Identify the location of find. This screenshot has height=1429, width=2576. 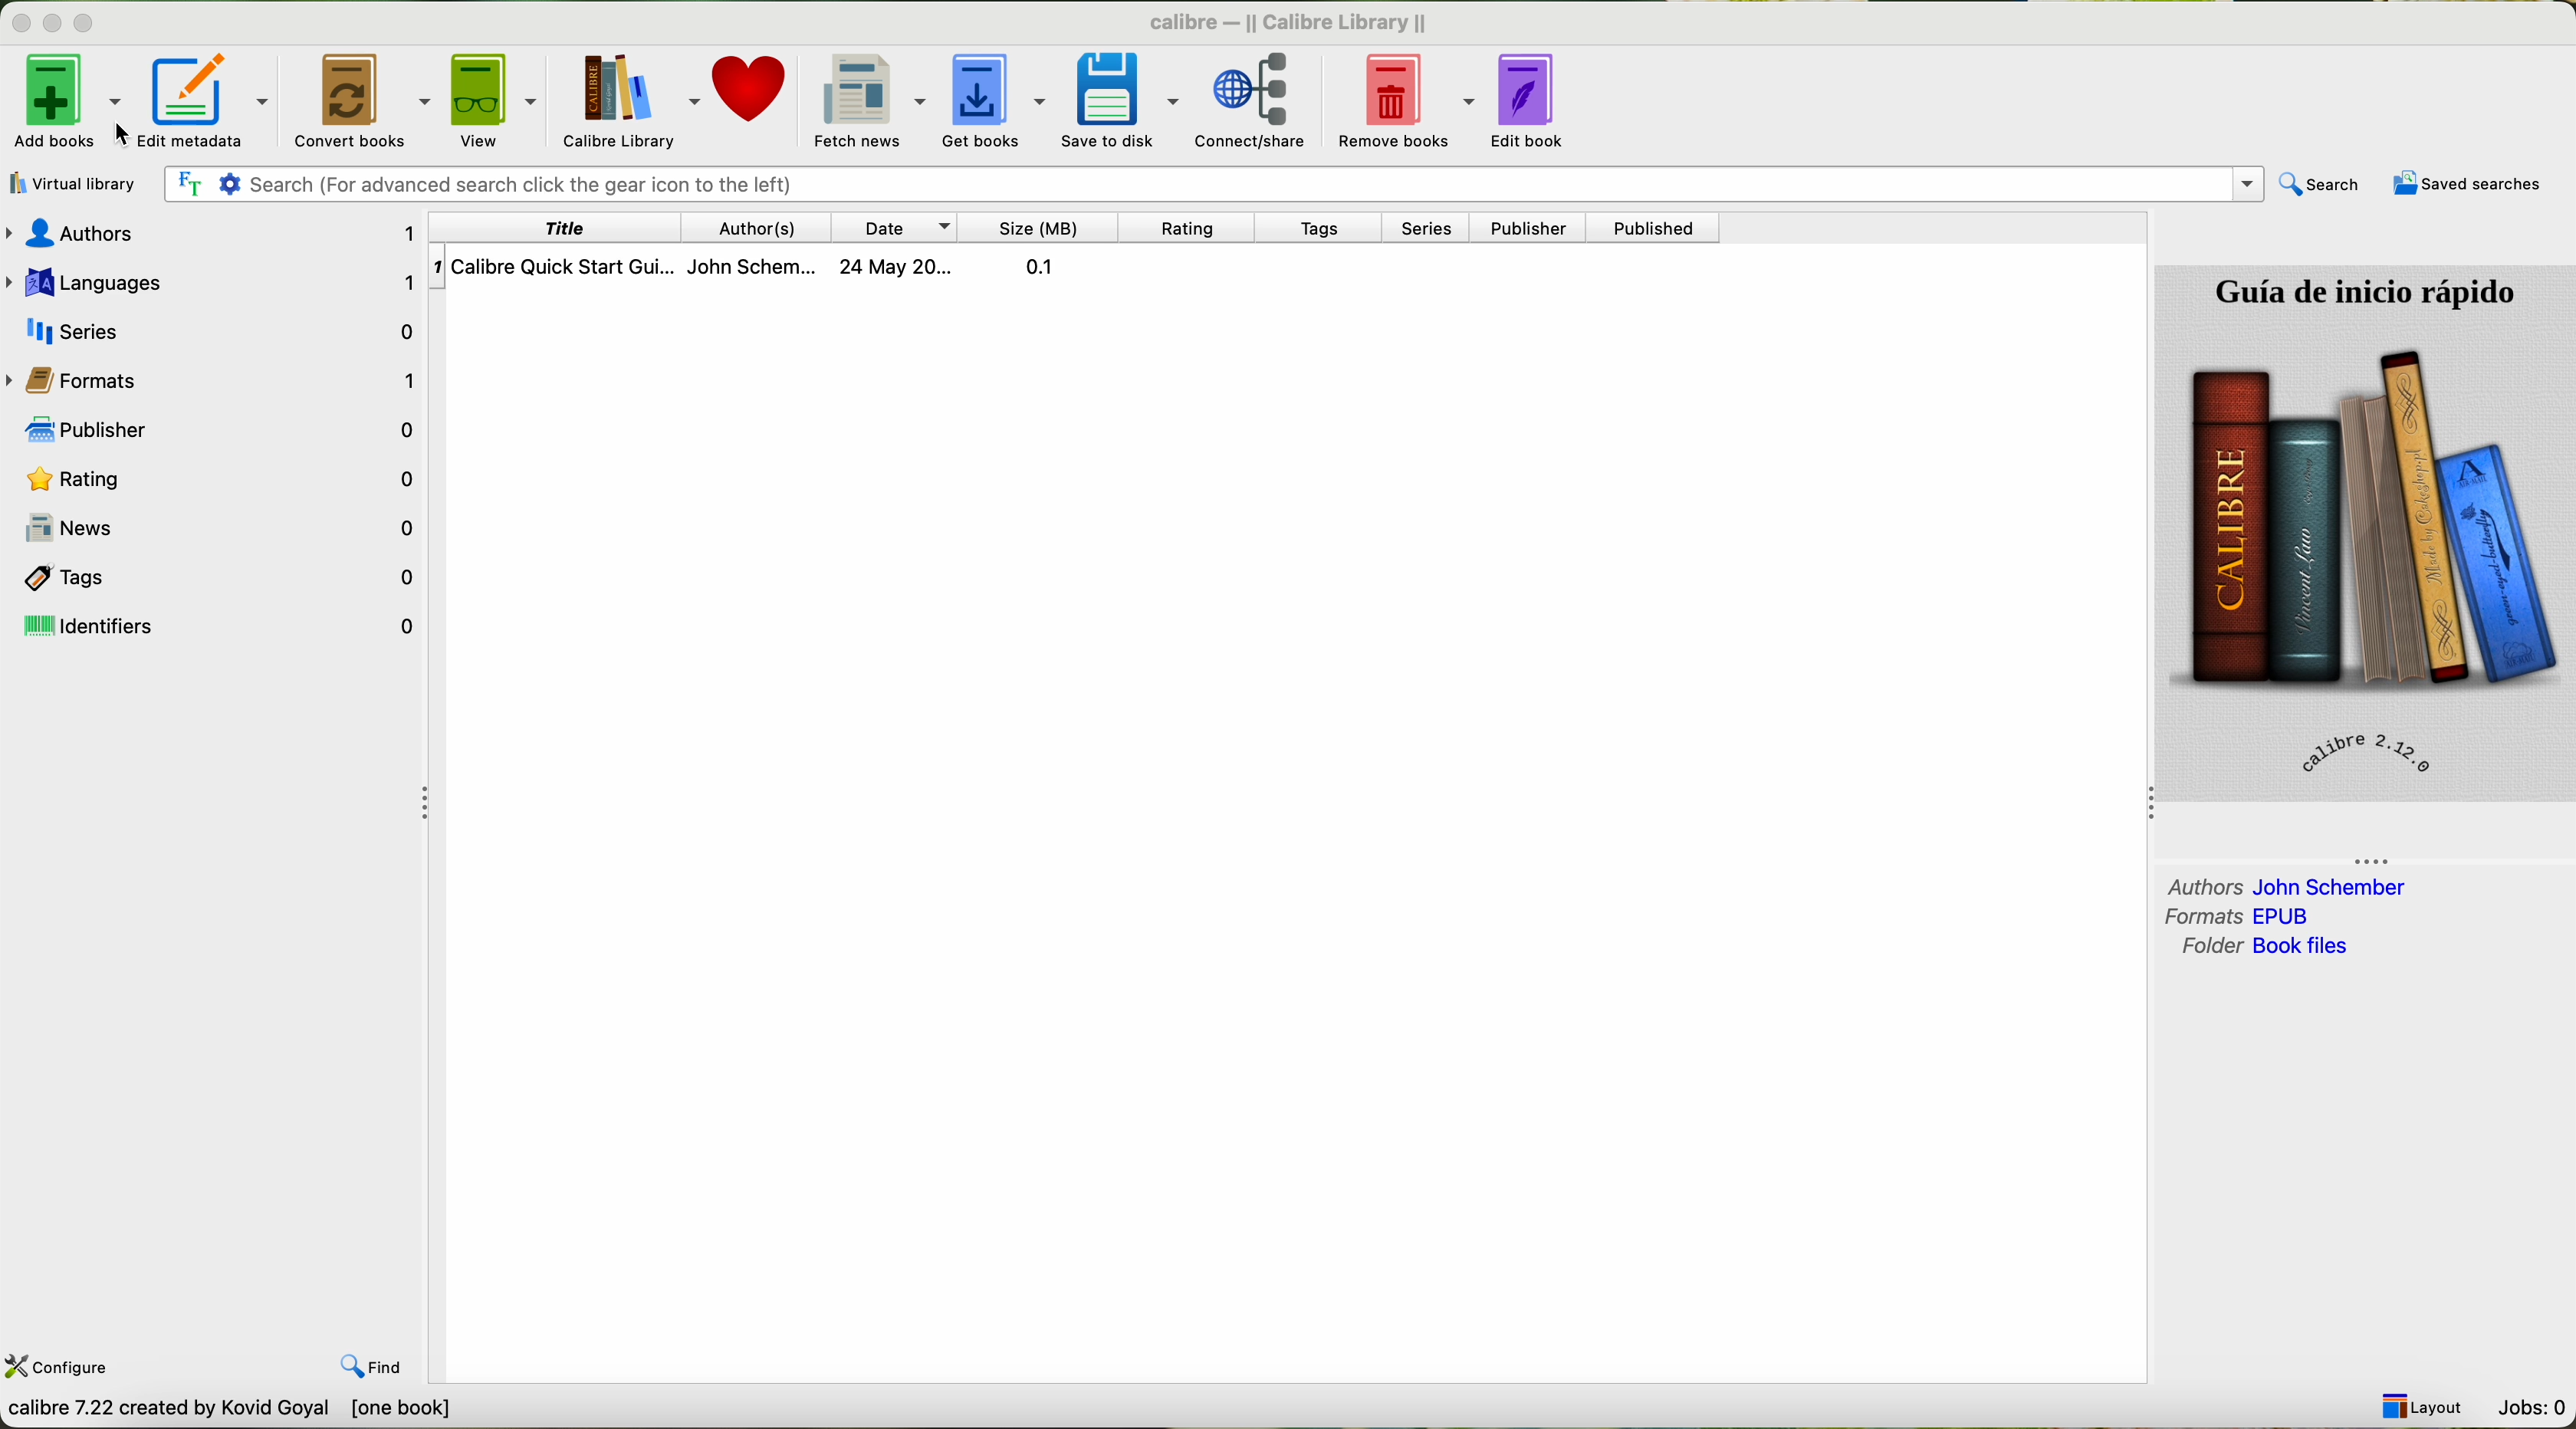
(373, 1366).